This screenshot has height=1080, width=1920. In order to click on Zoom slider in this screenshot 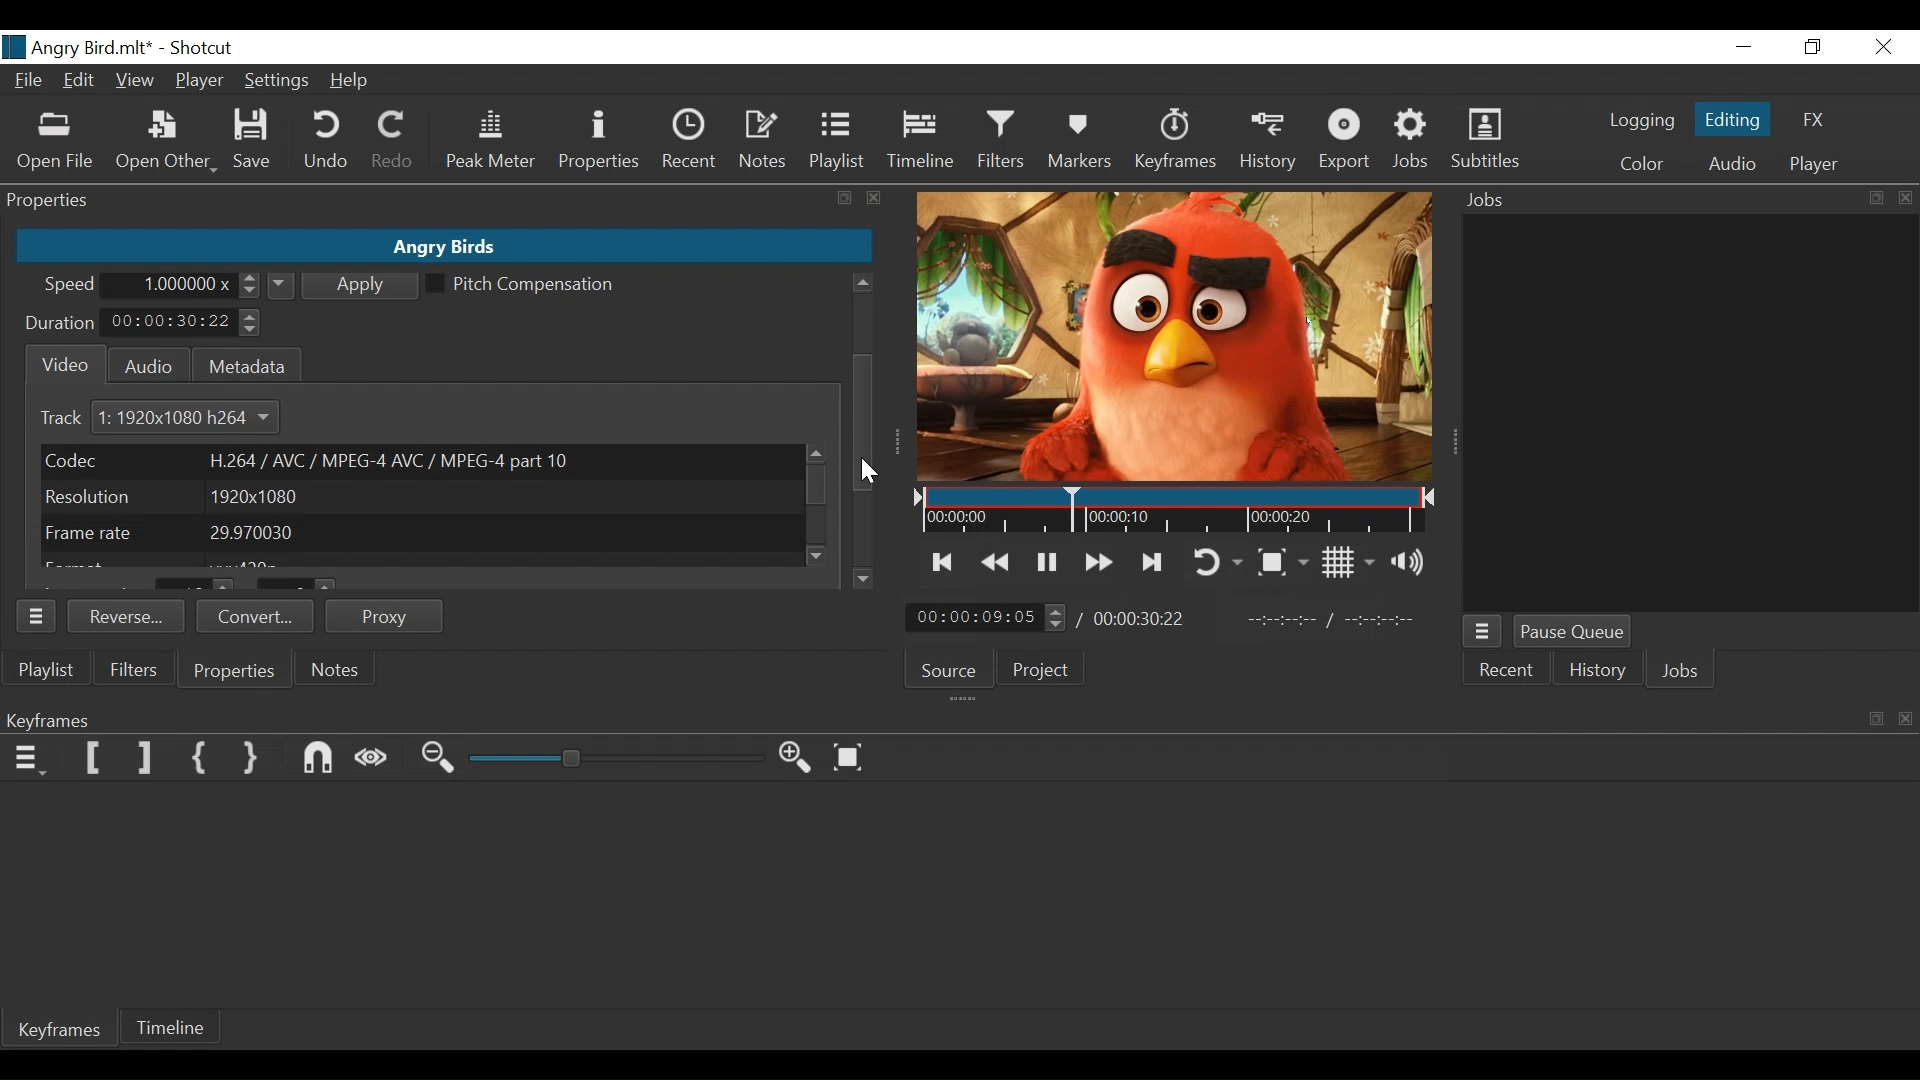, I will do `click(616, 760)`.